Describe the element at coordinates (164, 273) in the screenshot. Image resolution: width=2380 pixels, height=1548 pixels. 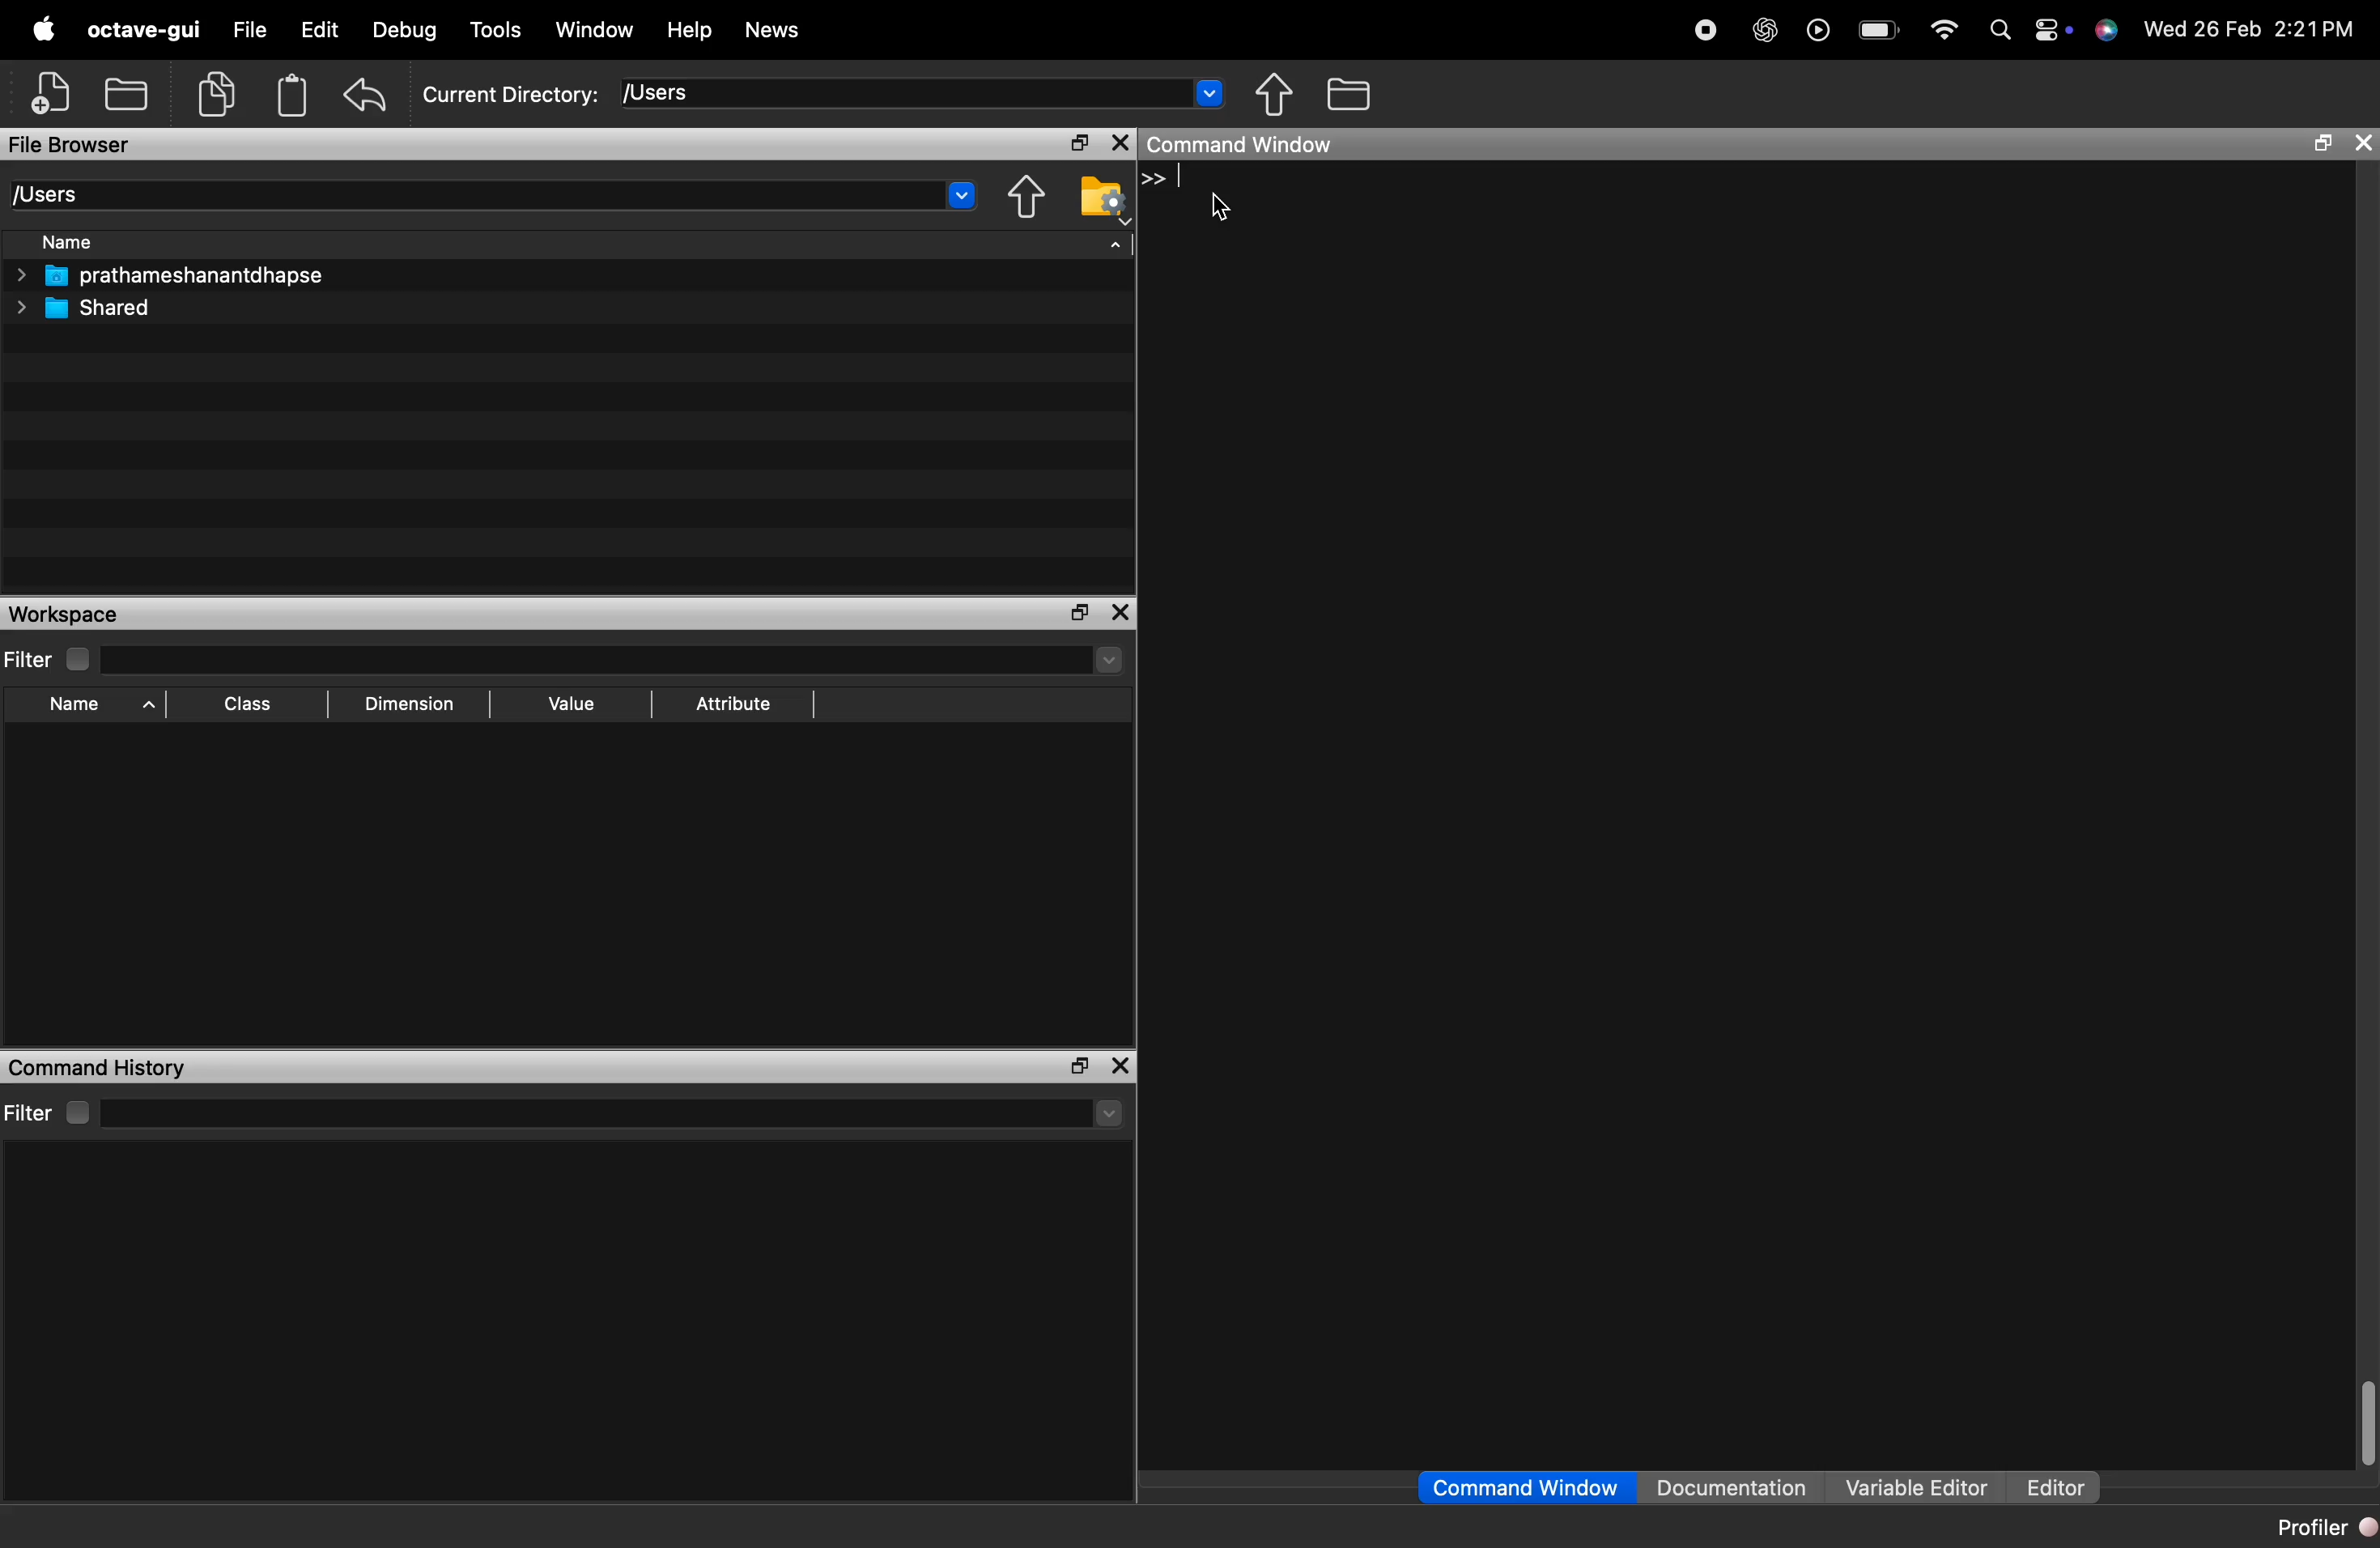
I see `prathameshanantdhapse` at that location.